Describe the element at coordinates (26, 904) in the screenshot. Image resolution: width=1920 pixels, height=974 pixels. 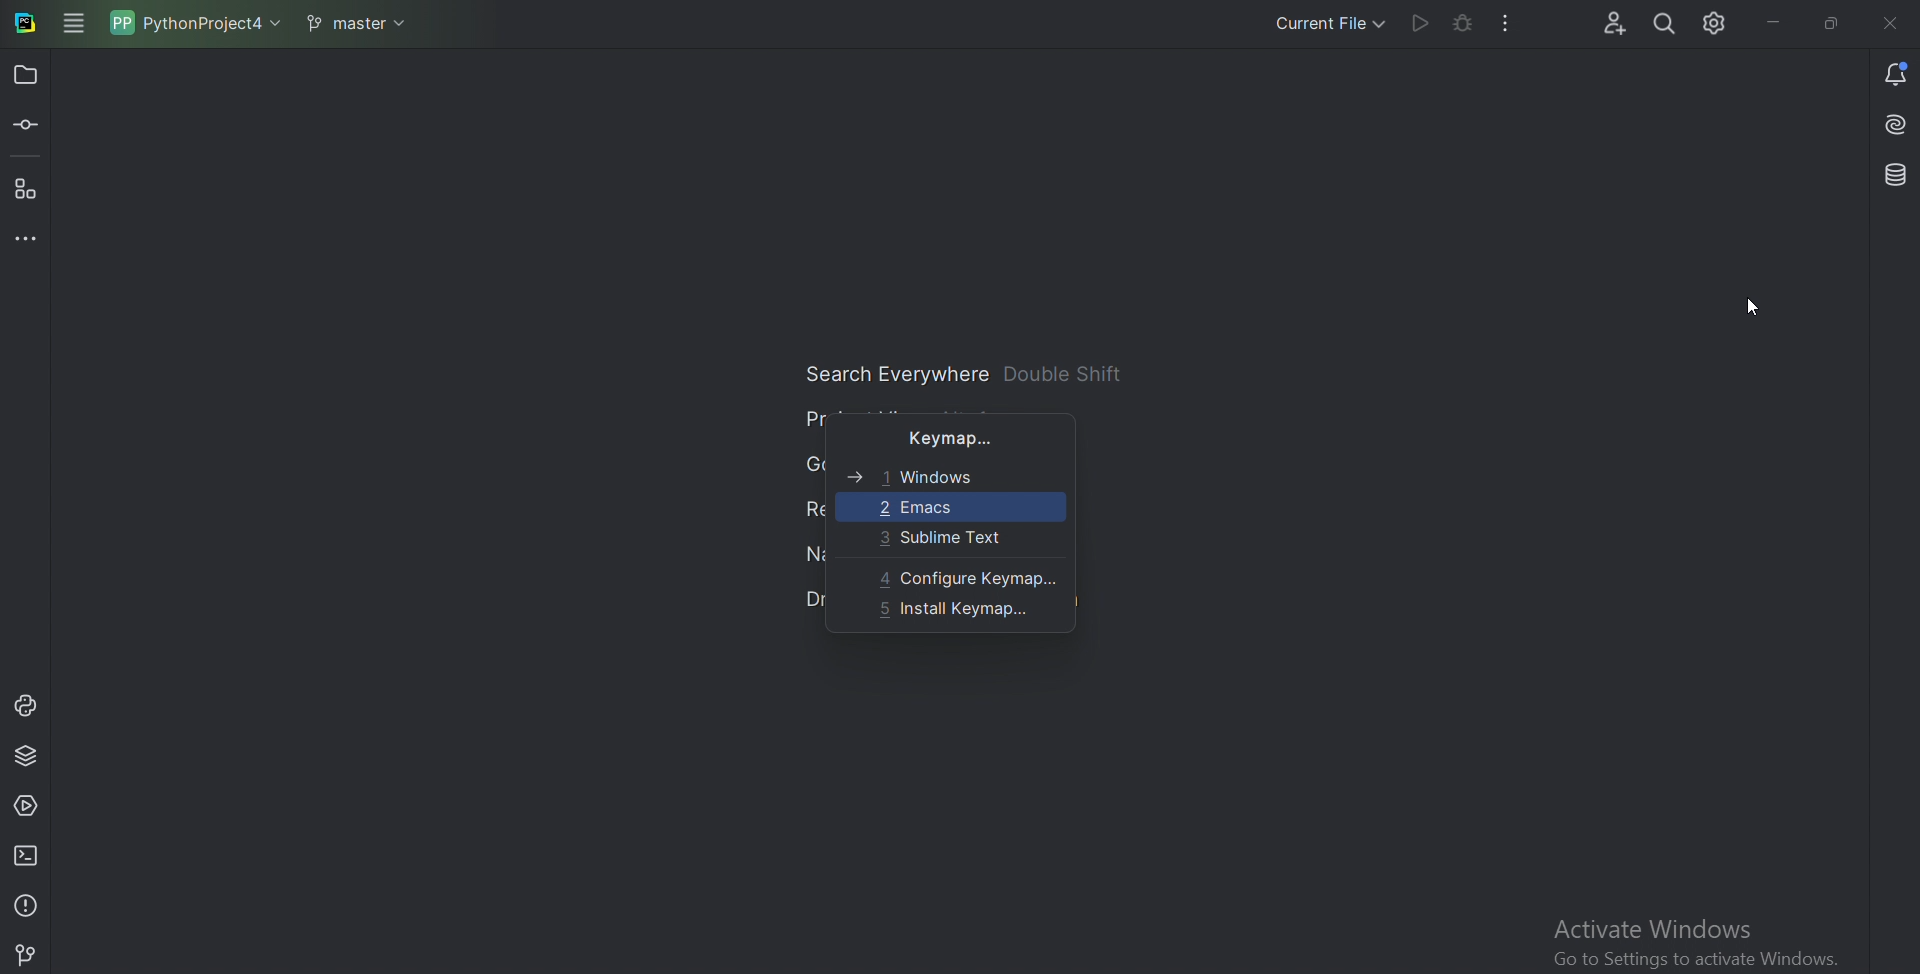
I see `Problems` at that location.